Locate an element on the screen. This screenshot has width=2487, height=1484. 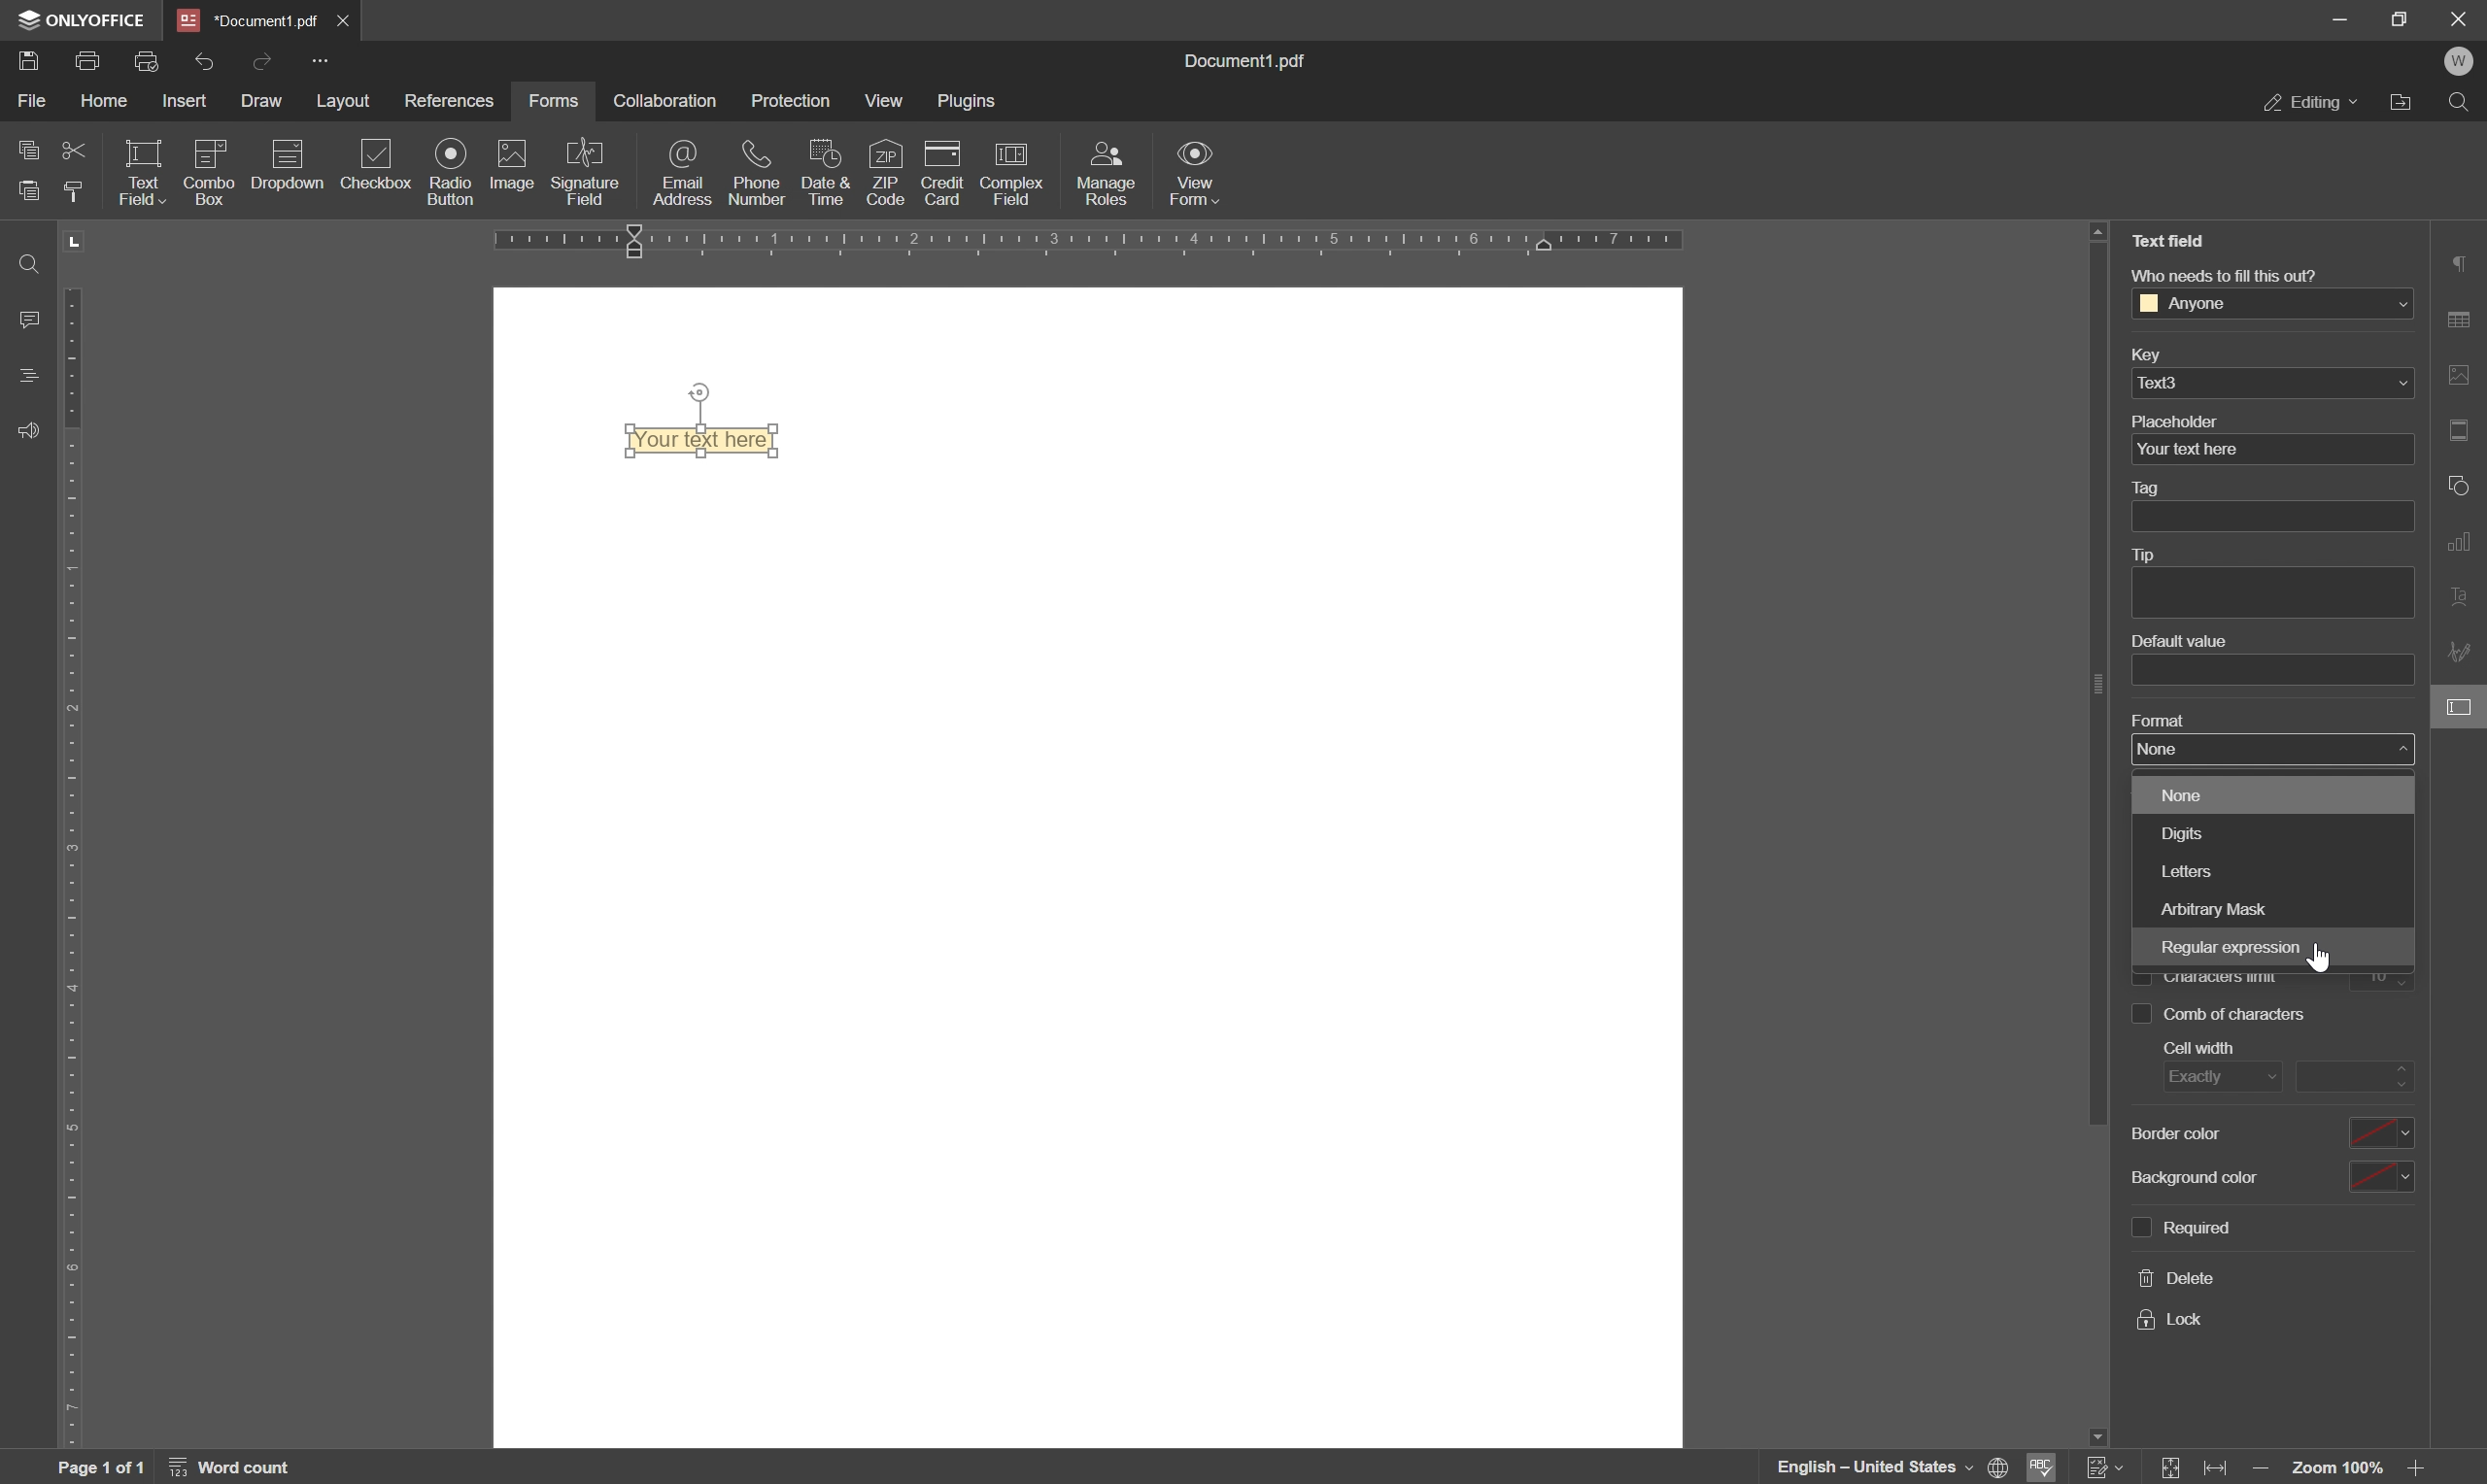
zoom in is located at coordinates (2420, 1470).